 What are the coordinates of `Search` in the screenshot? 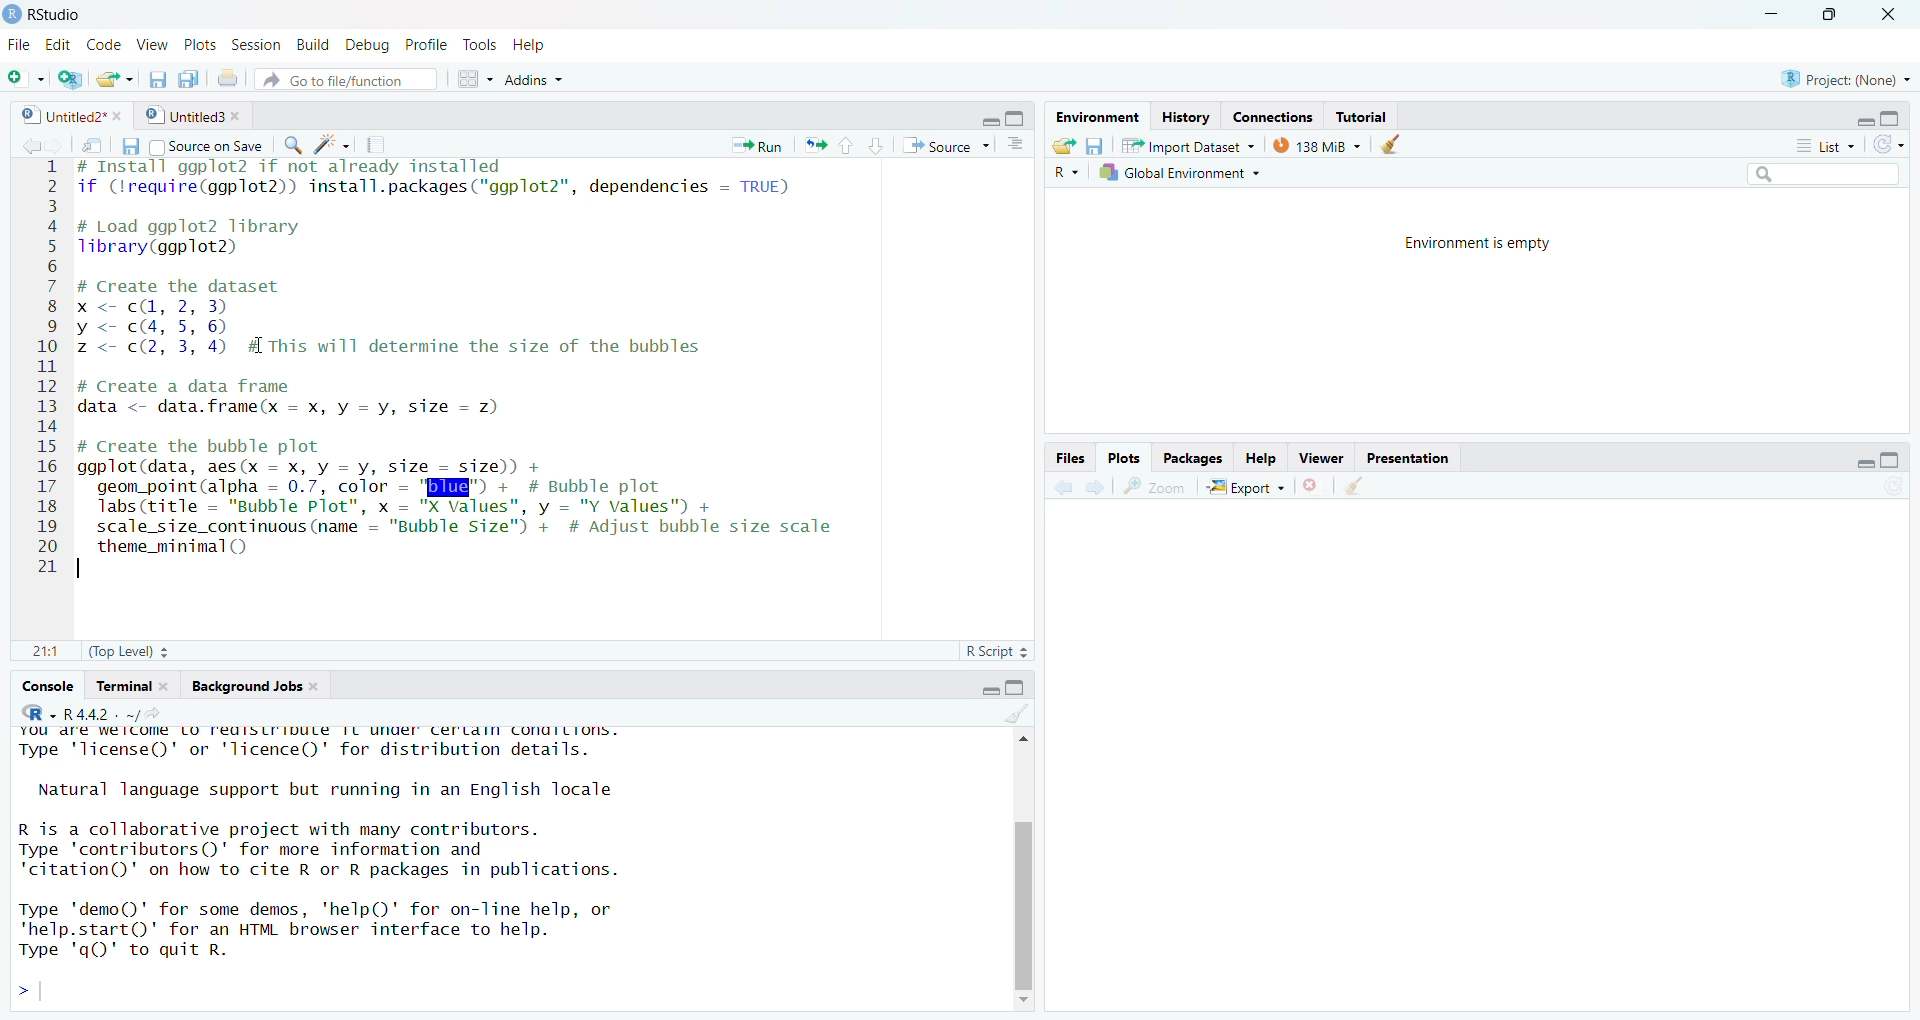 It's located at (1803, 173).